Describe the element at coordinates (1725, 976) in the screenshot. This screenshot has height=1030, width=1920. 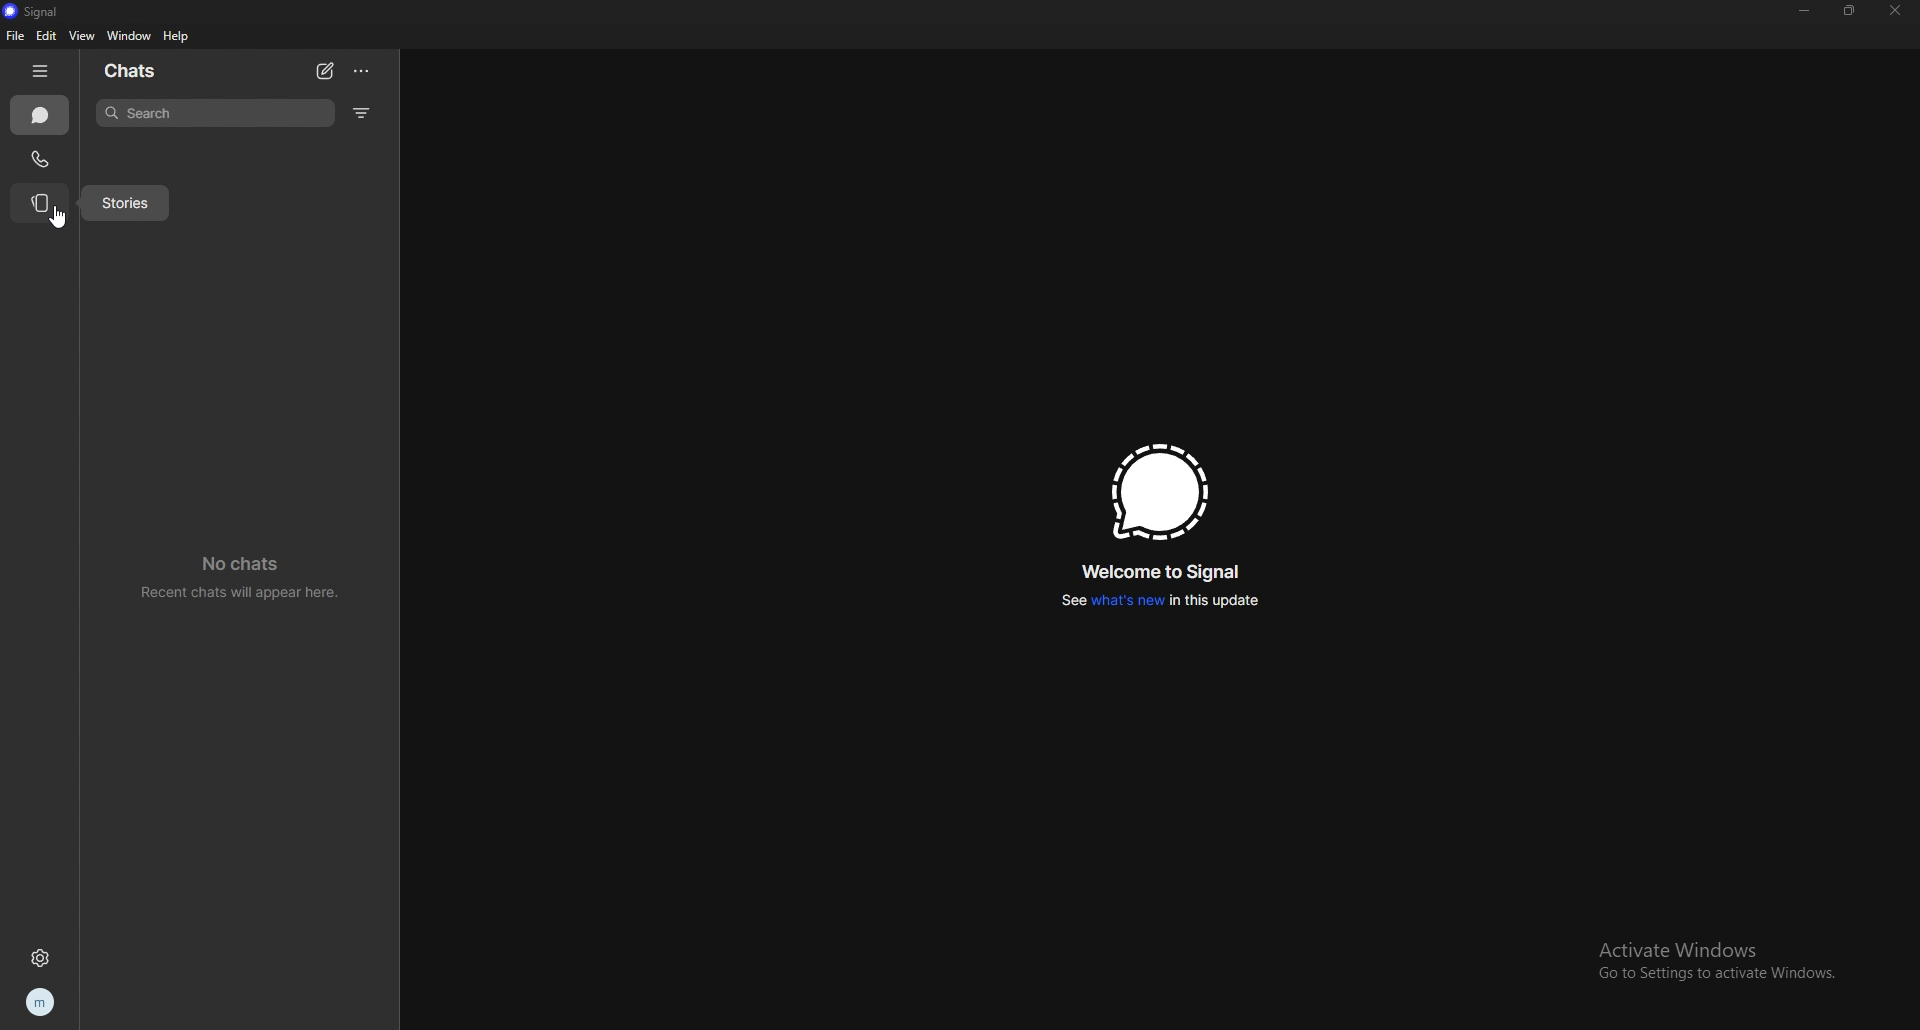
I see `Go to Settings to activate Windows.` at that location.